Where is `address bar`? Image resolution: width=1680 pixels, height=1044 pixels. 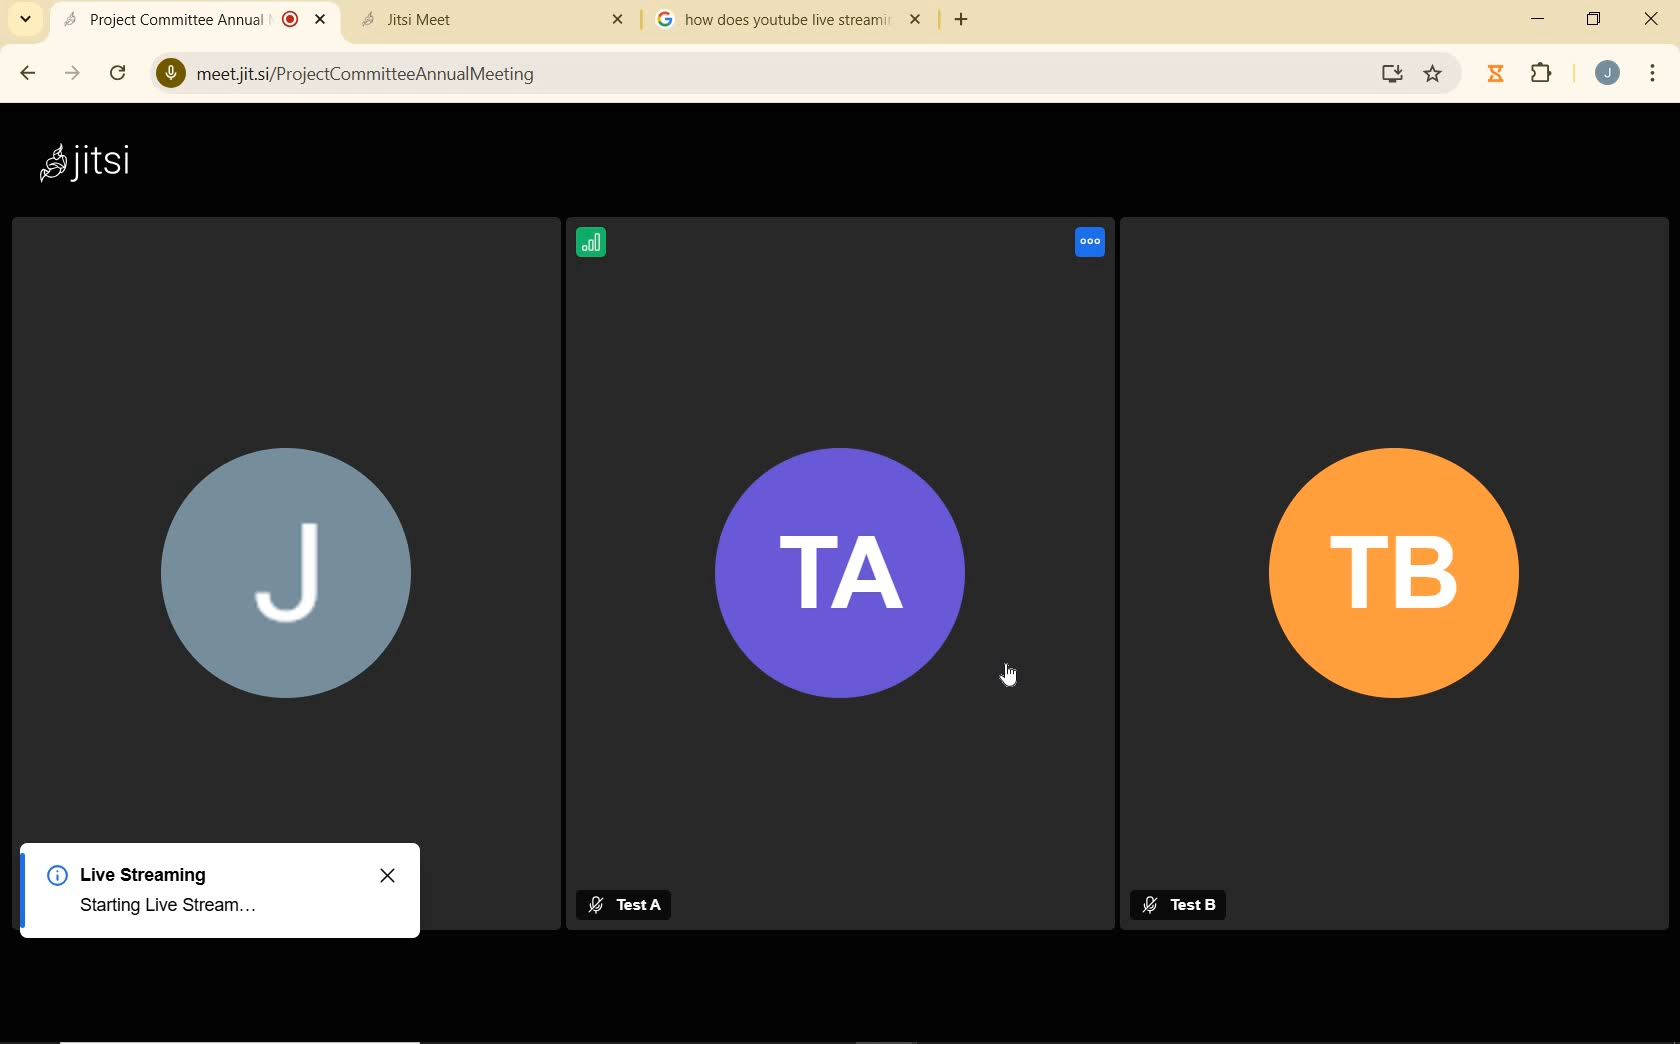
address bar is located at coordinates (778, 72).